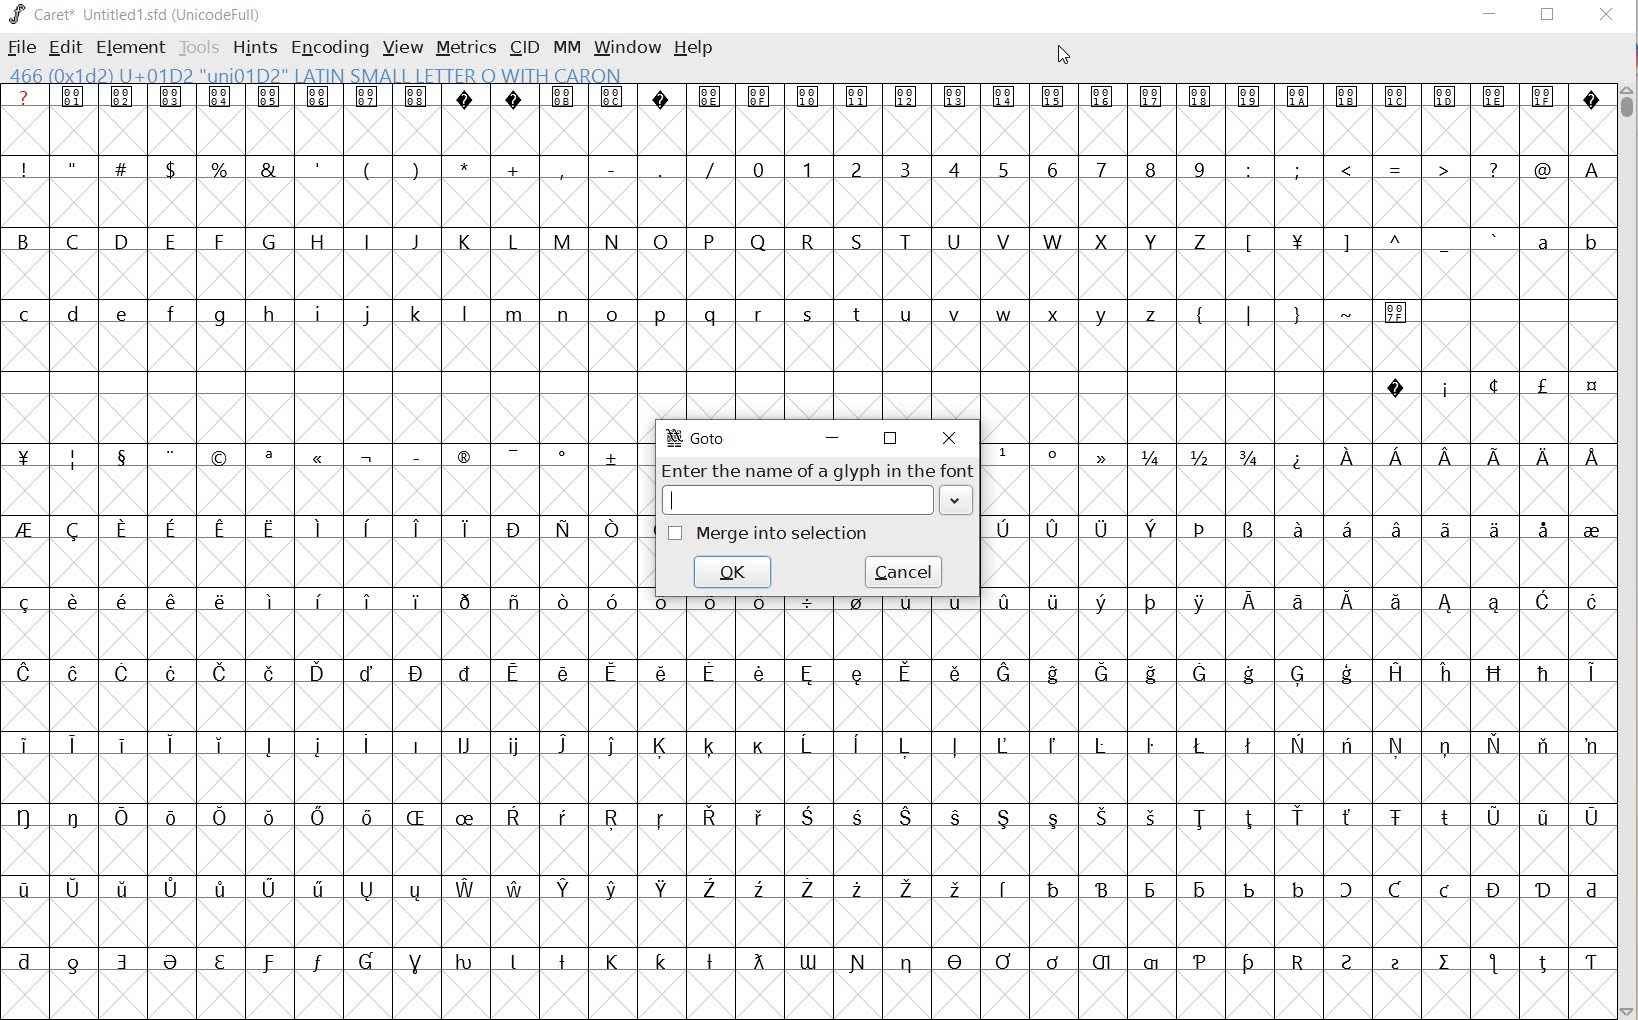 Image resolution: width=1638 pixels, height=1020 pixels. What do you see at coordinates (1300, 517) in the screenshot?
I see `glyph characters` at bounding box center [1300, 517].